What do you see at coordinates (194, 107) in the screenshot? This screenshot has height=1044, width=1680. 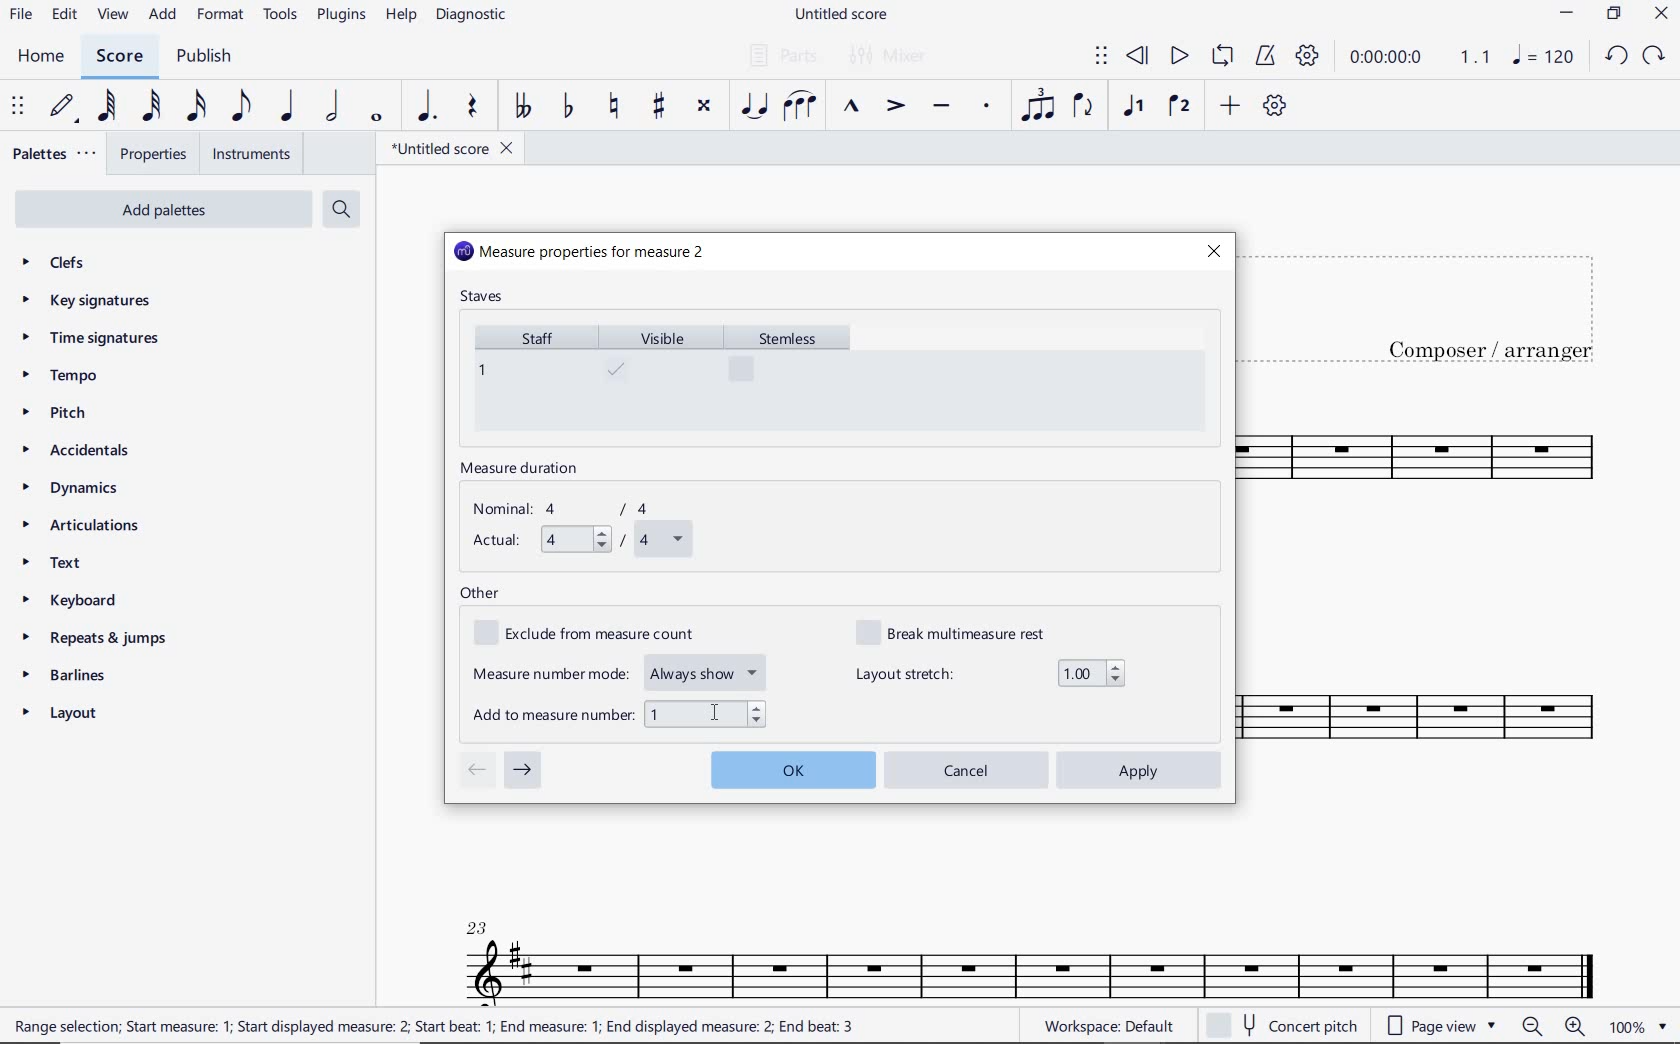 I see `16TH NOTE` at bounding box center [194, 107].